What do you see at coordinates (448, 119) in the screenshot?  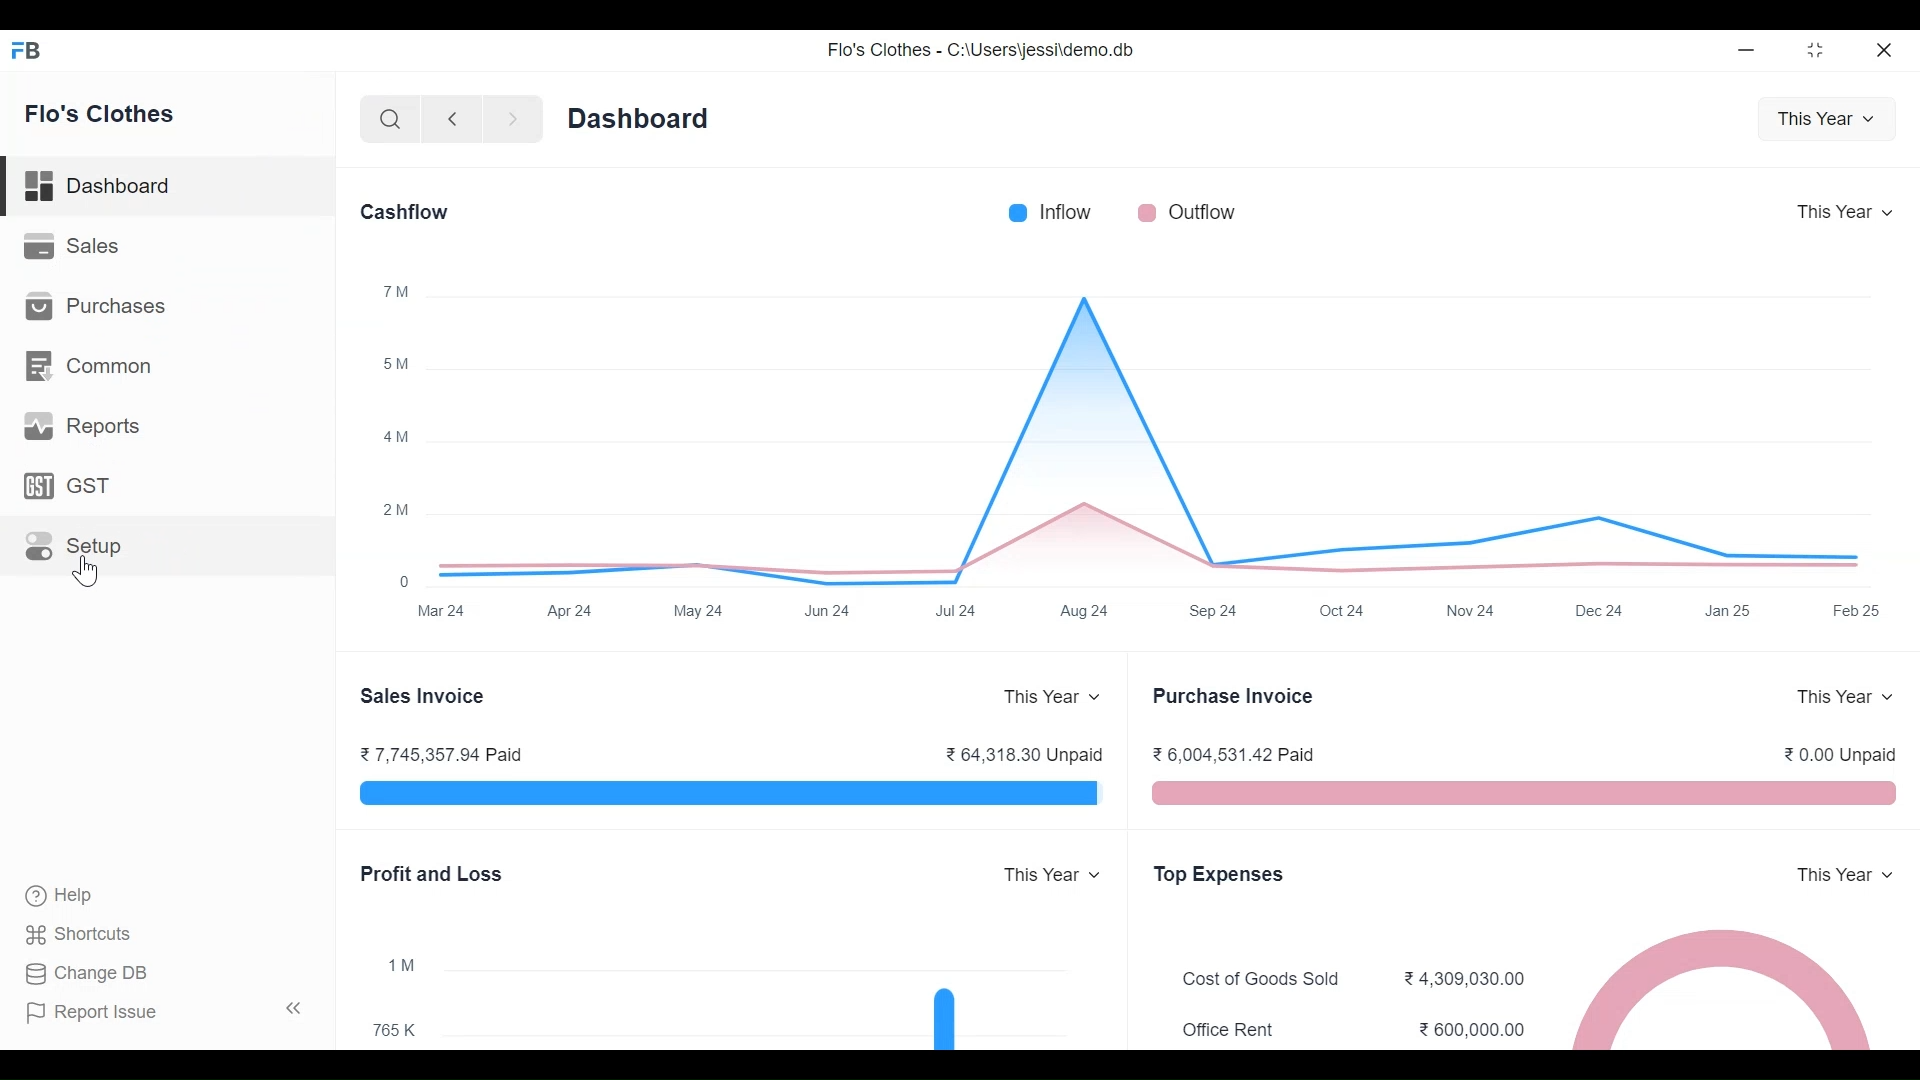 I see `Navigate back` at bounding box center [448, 119].